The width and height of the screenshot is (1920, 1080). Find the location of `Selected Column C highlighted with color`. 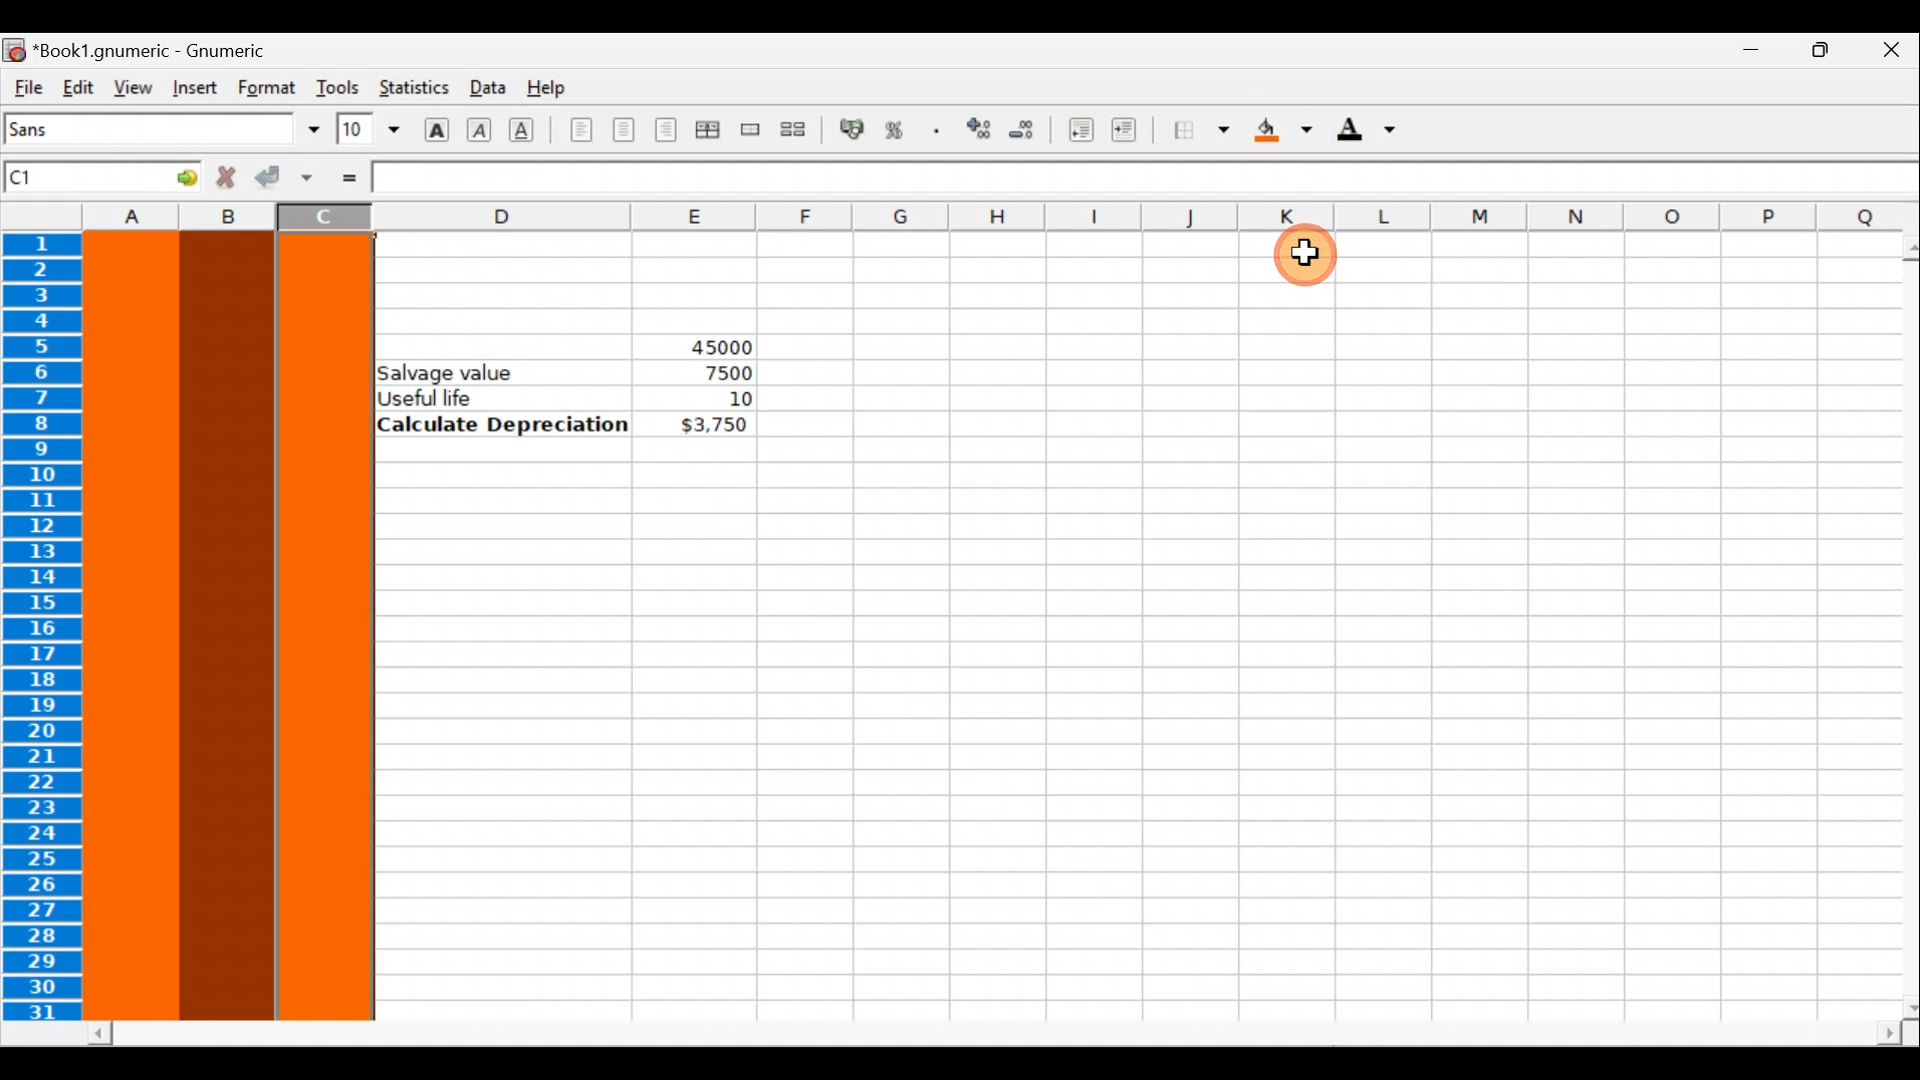

Selected Column C highlighted with color is located at coordinates (325, 626).